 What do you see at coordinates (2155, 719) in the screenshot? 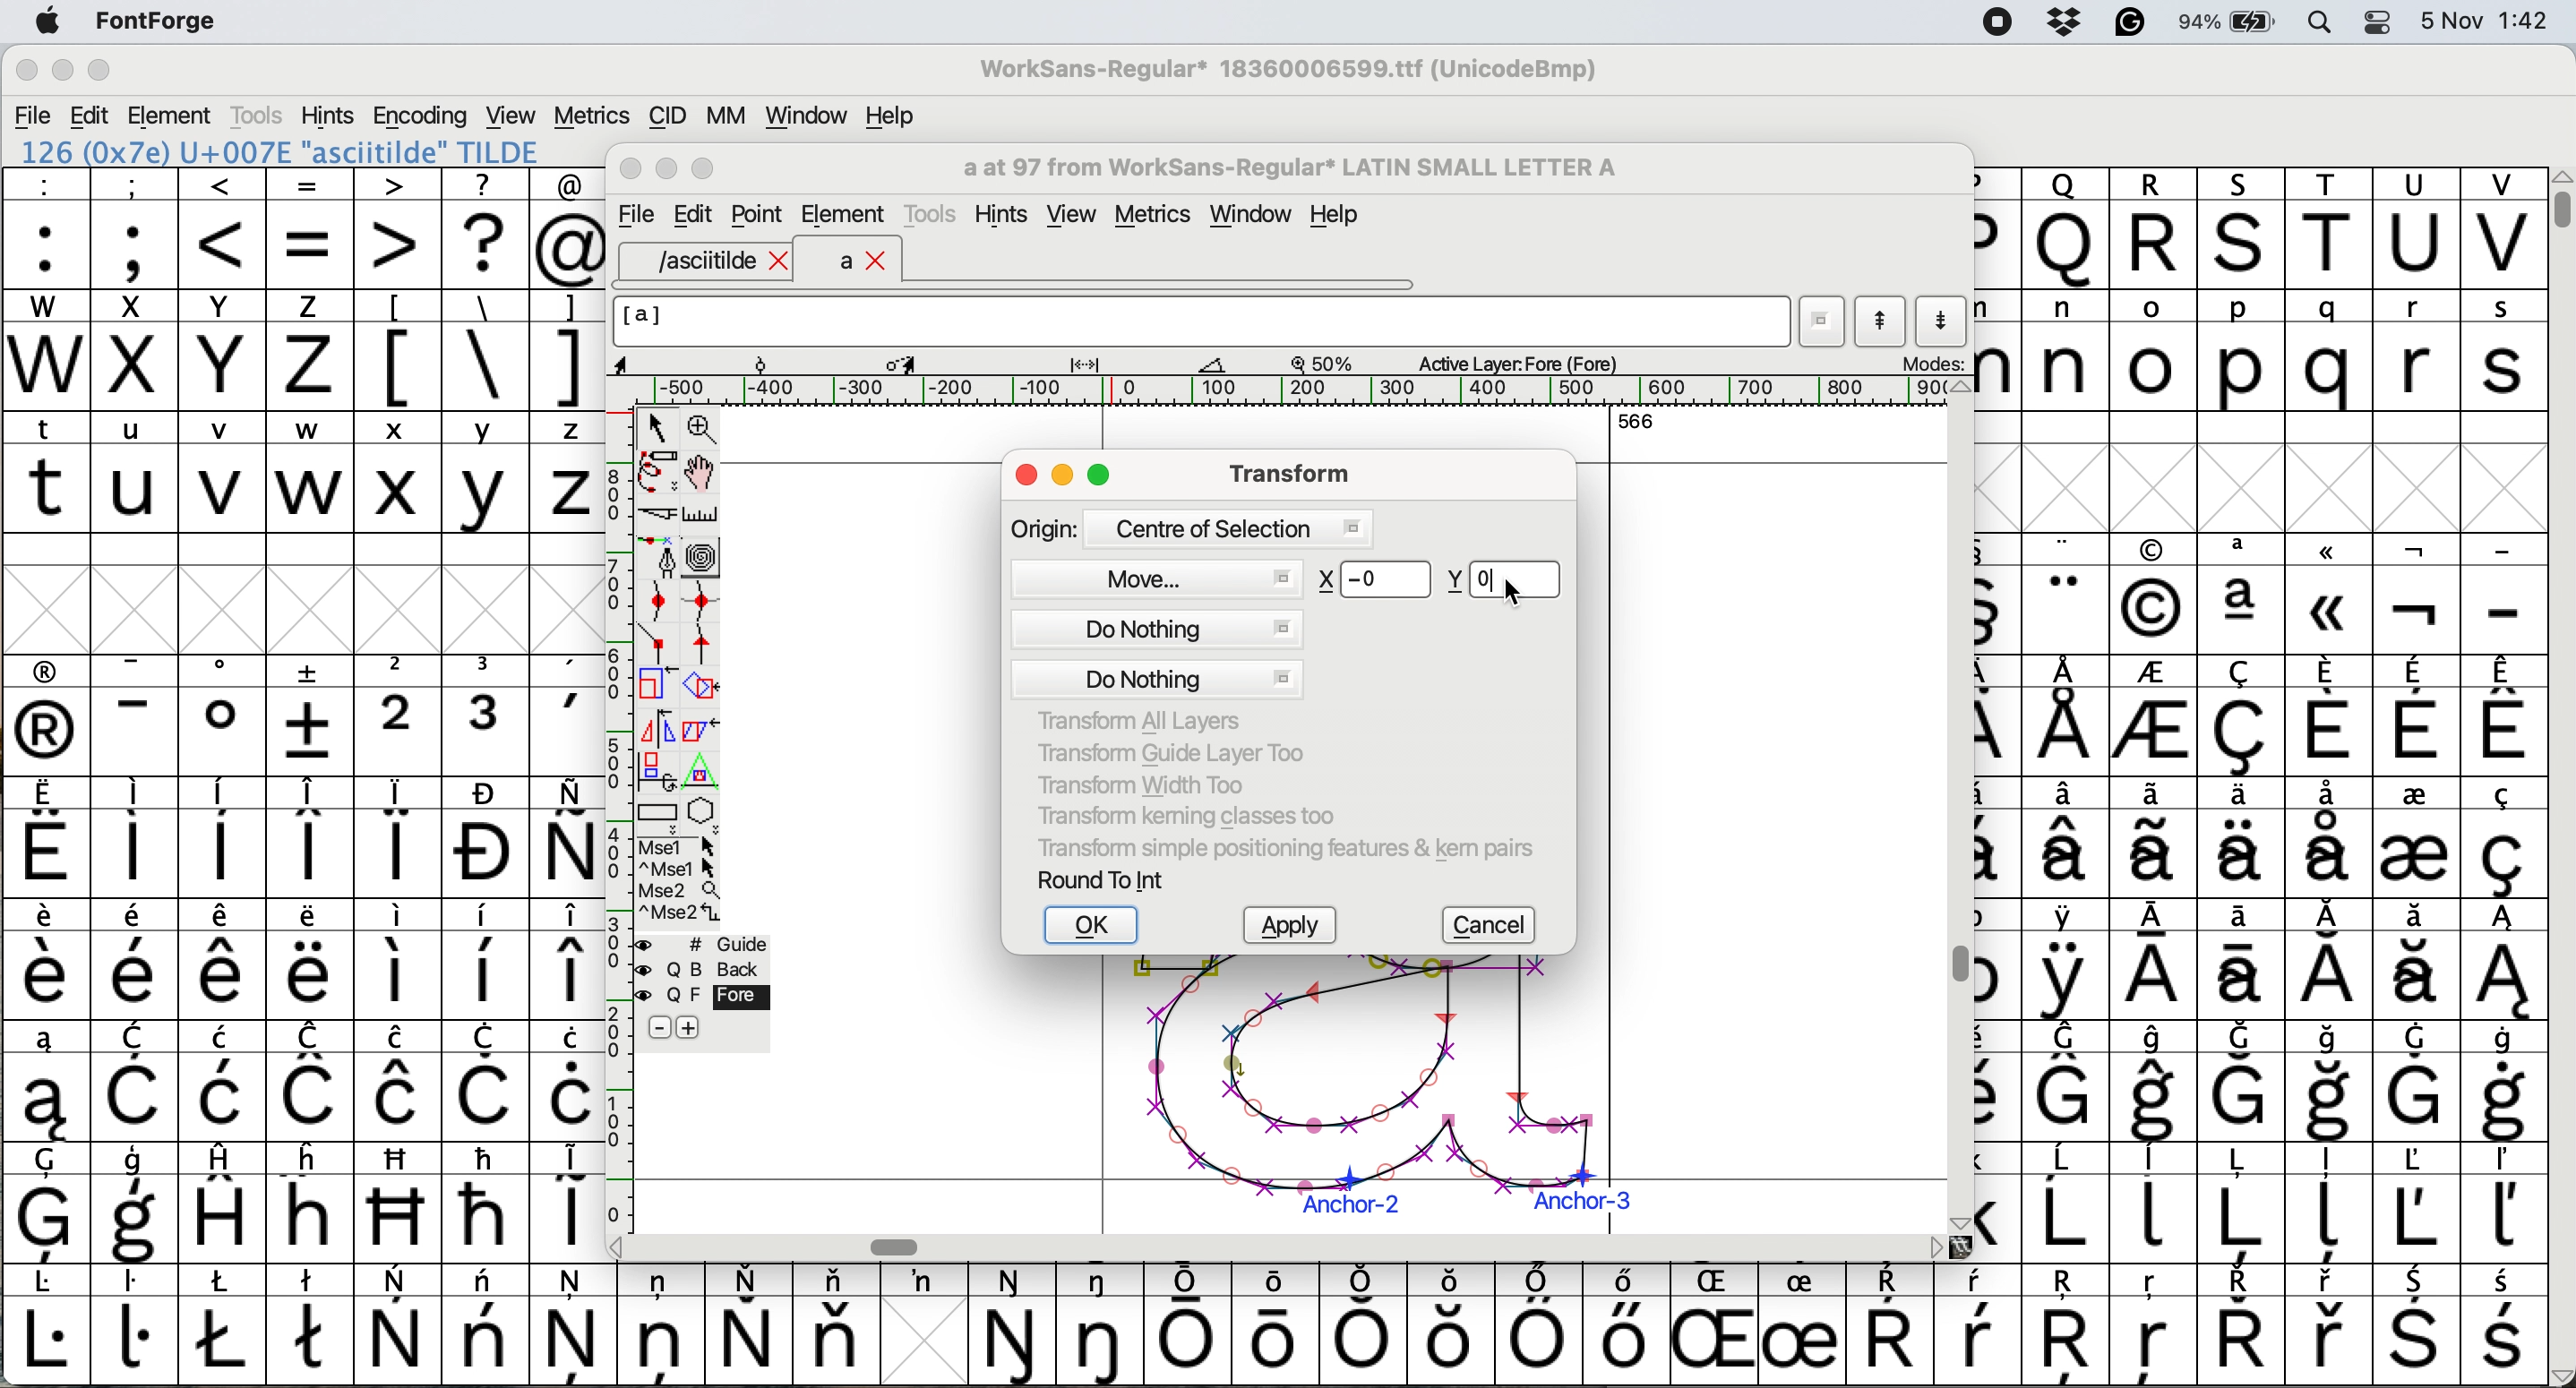
I see `symbol` at bounding box center [2155, 719].